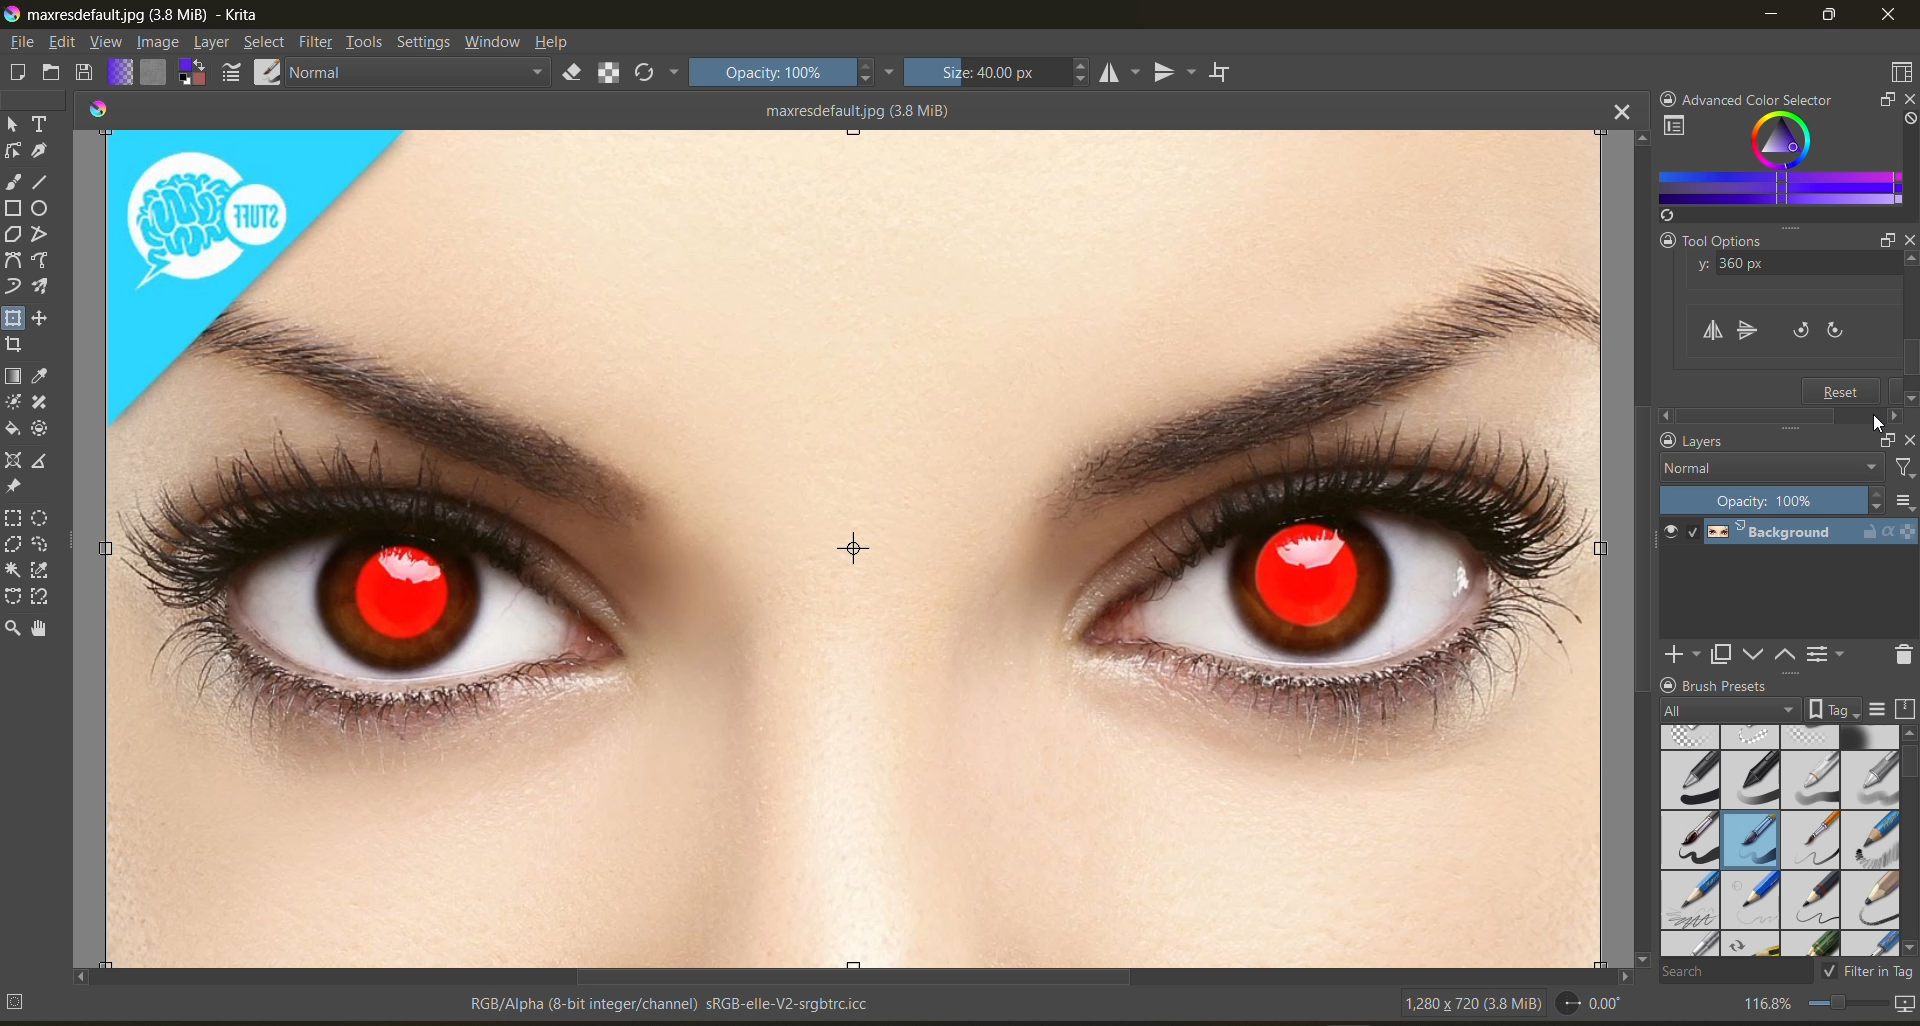 This screenshot has width=1920, height=1026. What do you see at coordinates (41, 464) in the screenshot?
I see `tool` at bounding box center [41, 464].